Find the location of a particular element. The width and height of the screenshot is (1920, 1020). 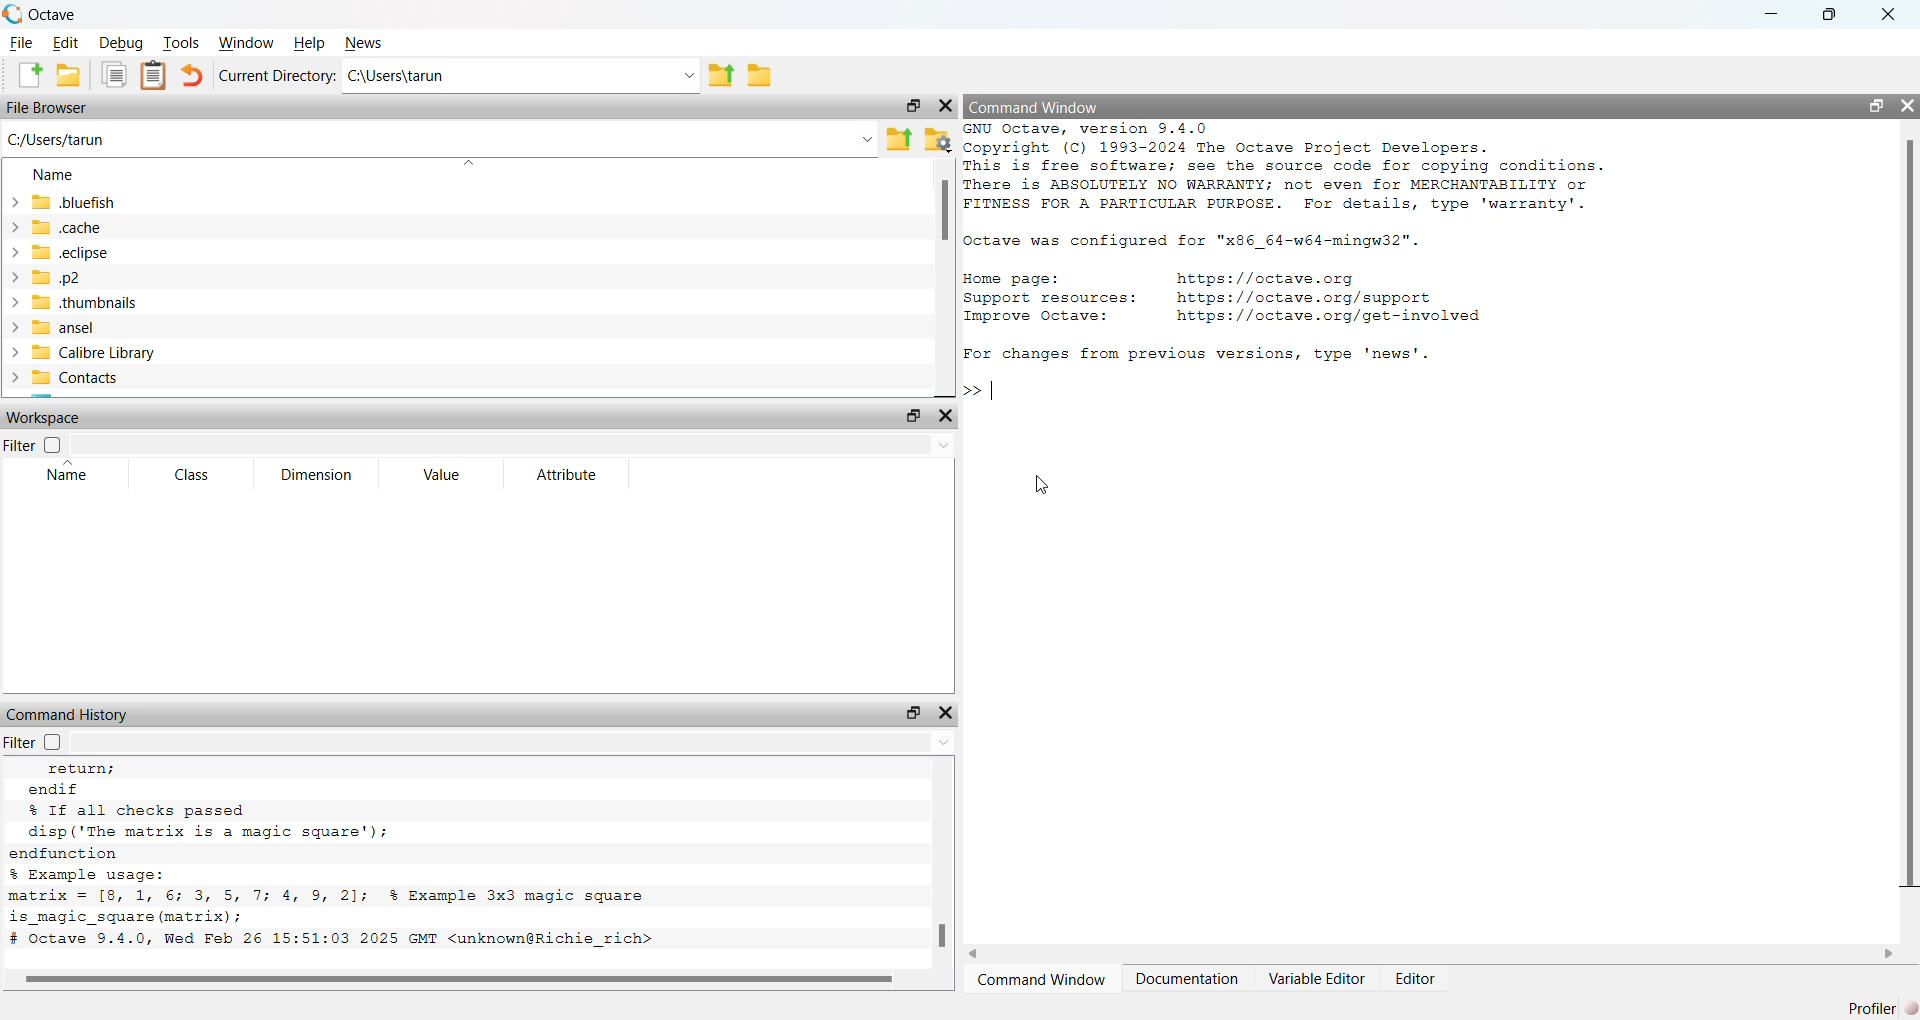

ansel is located at coordinates (49, 328).